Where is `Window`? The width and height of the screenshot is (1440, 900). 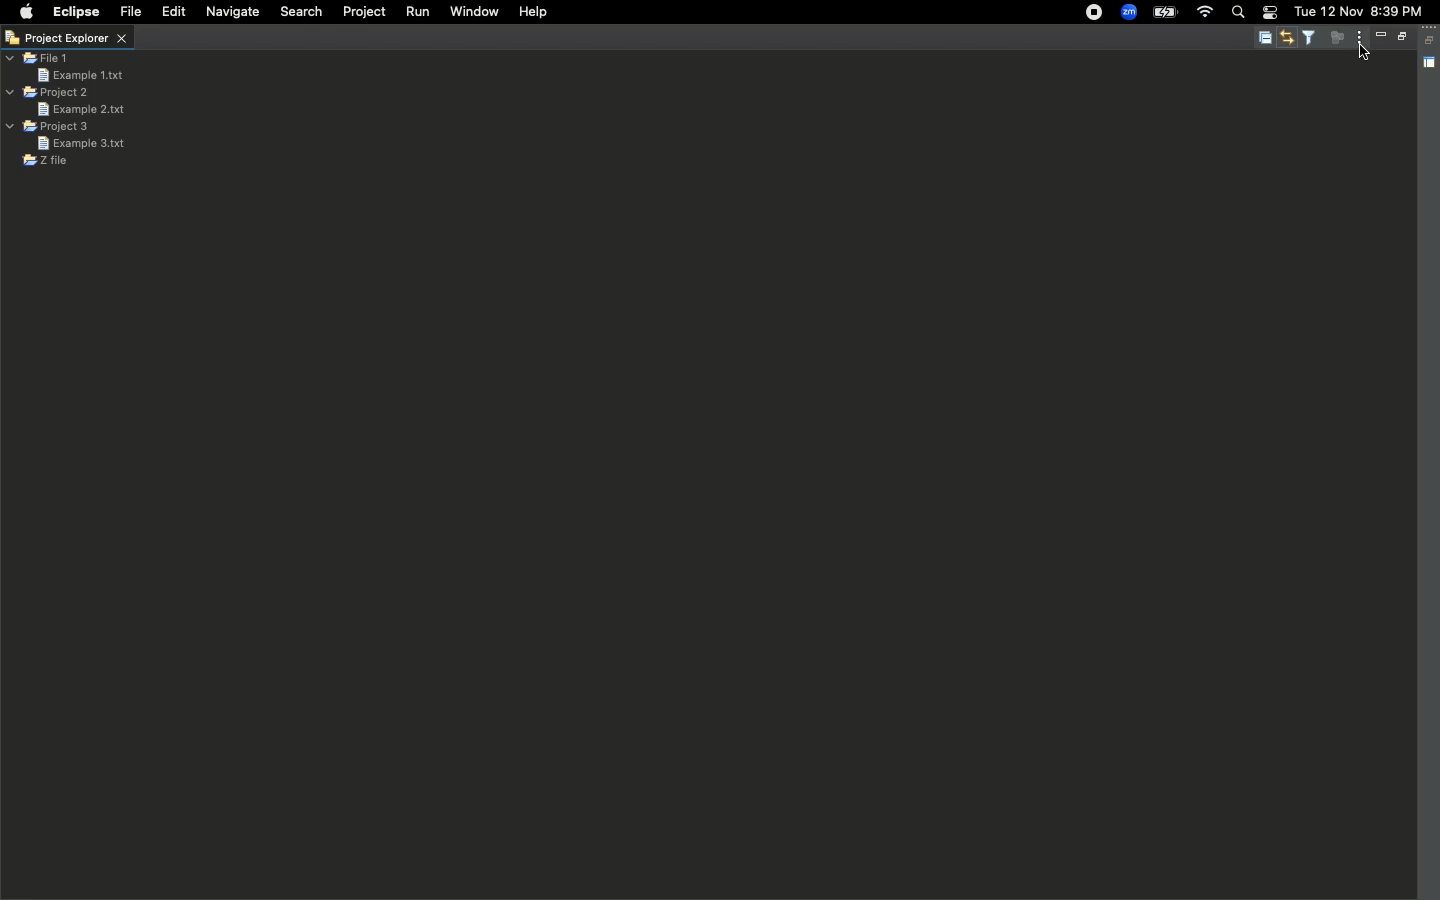 Window is located at coordinates (473, 14).